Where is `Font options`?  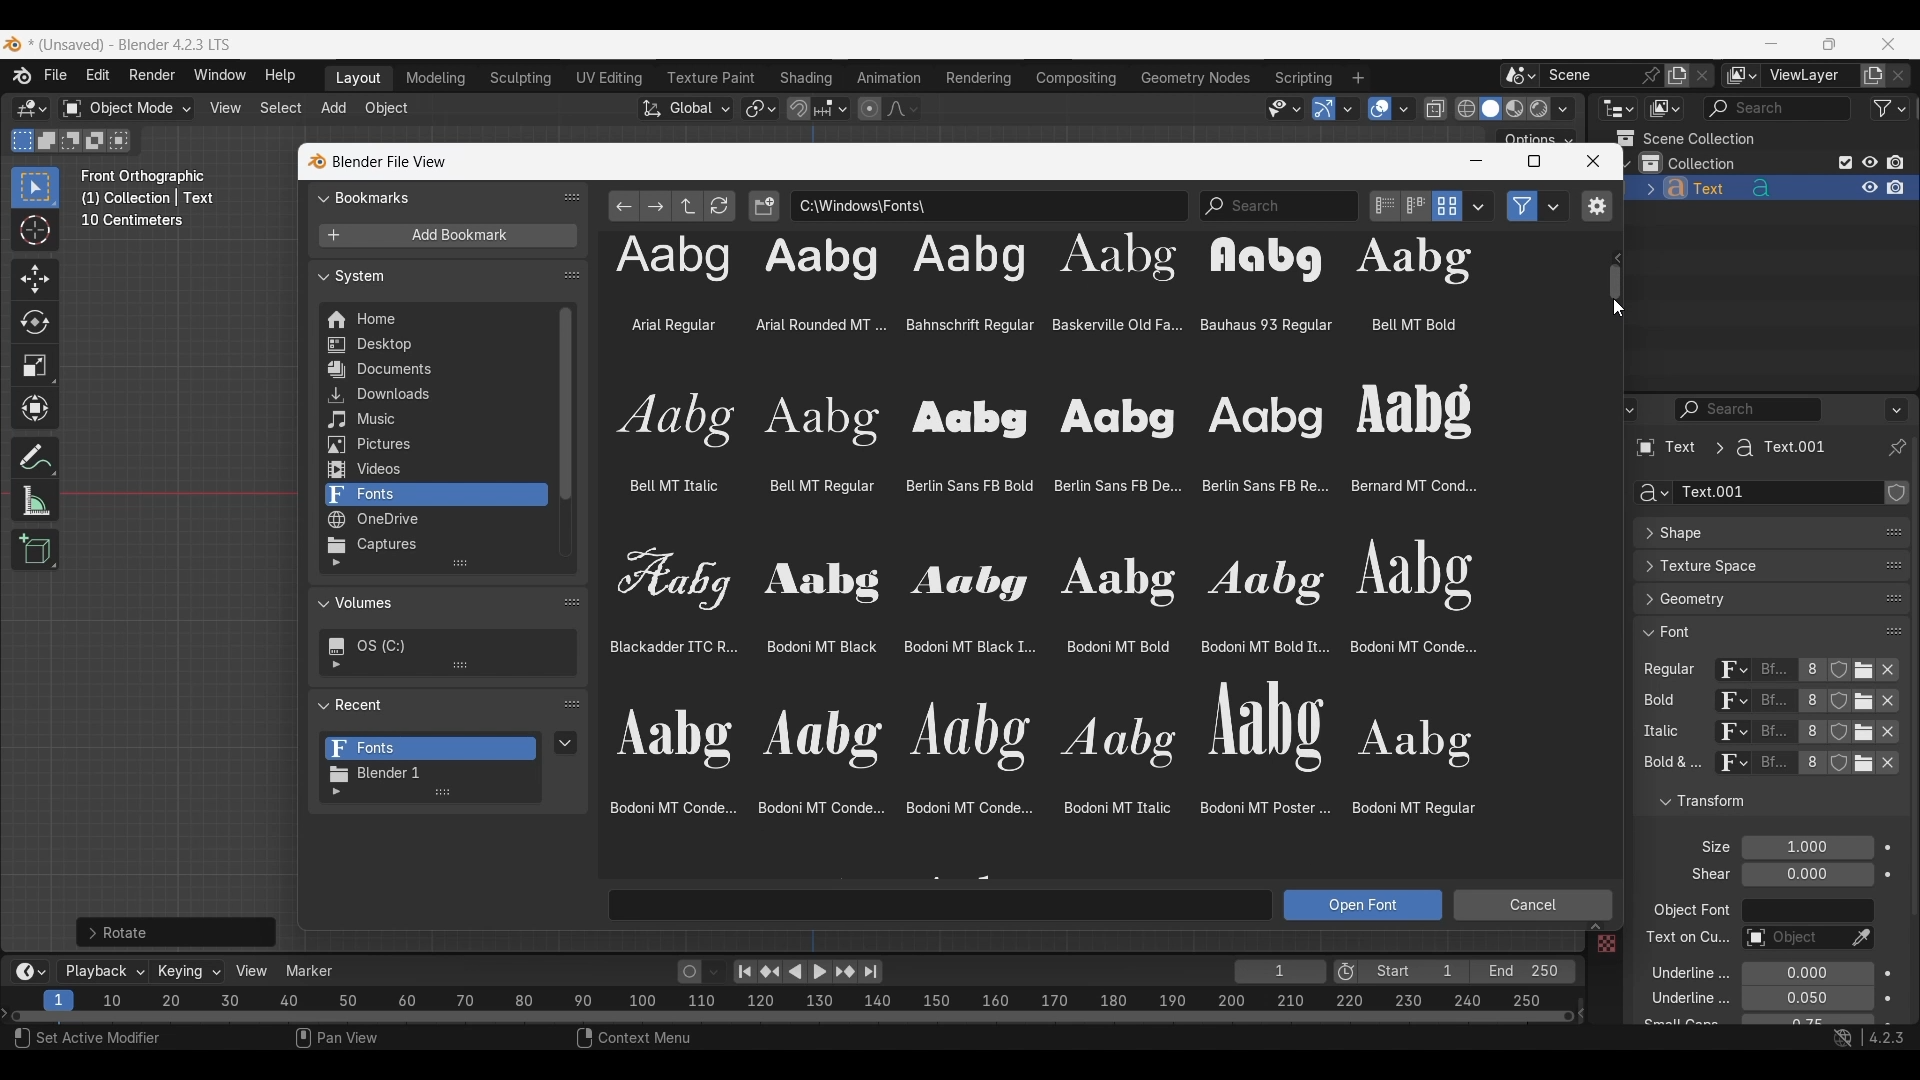
Font options is located at coordinates (1034, 541).